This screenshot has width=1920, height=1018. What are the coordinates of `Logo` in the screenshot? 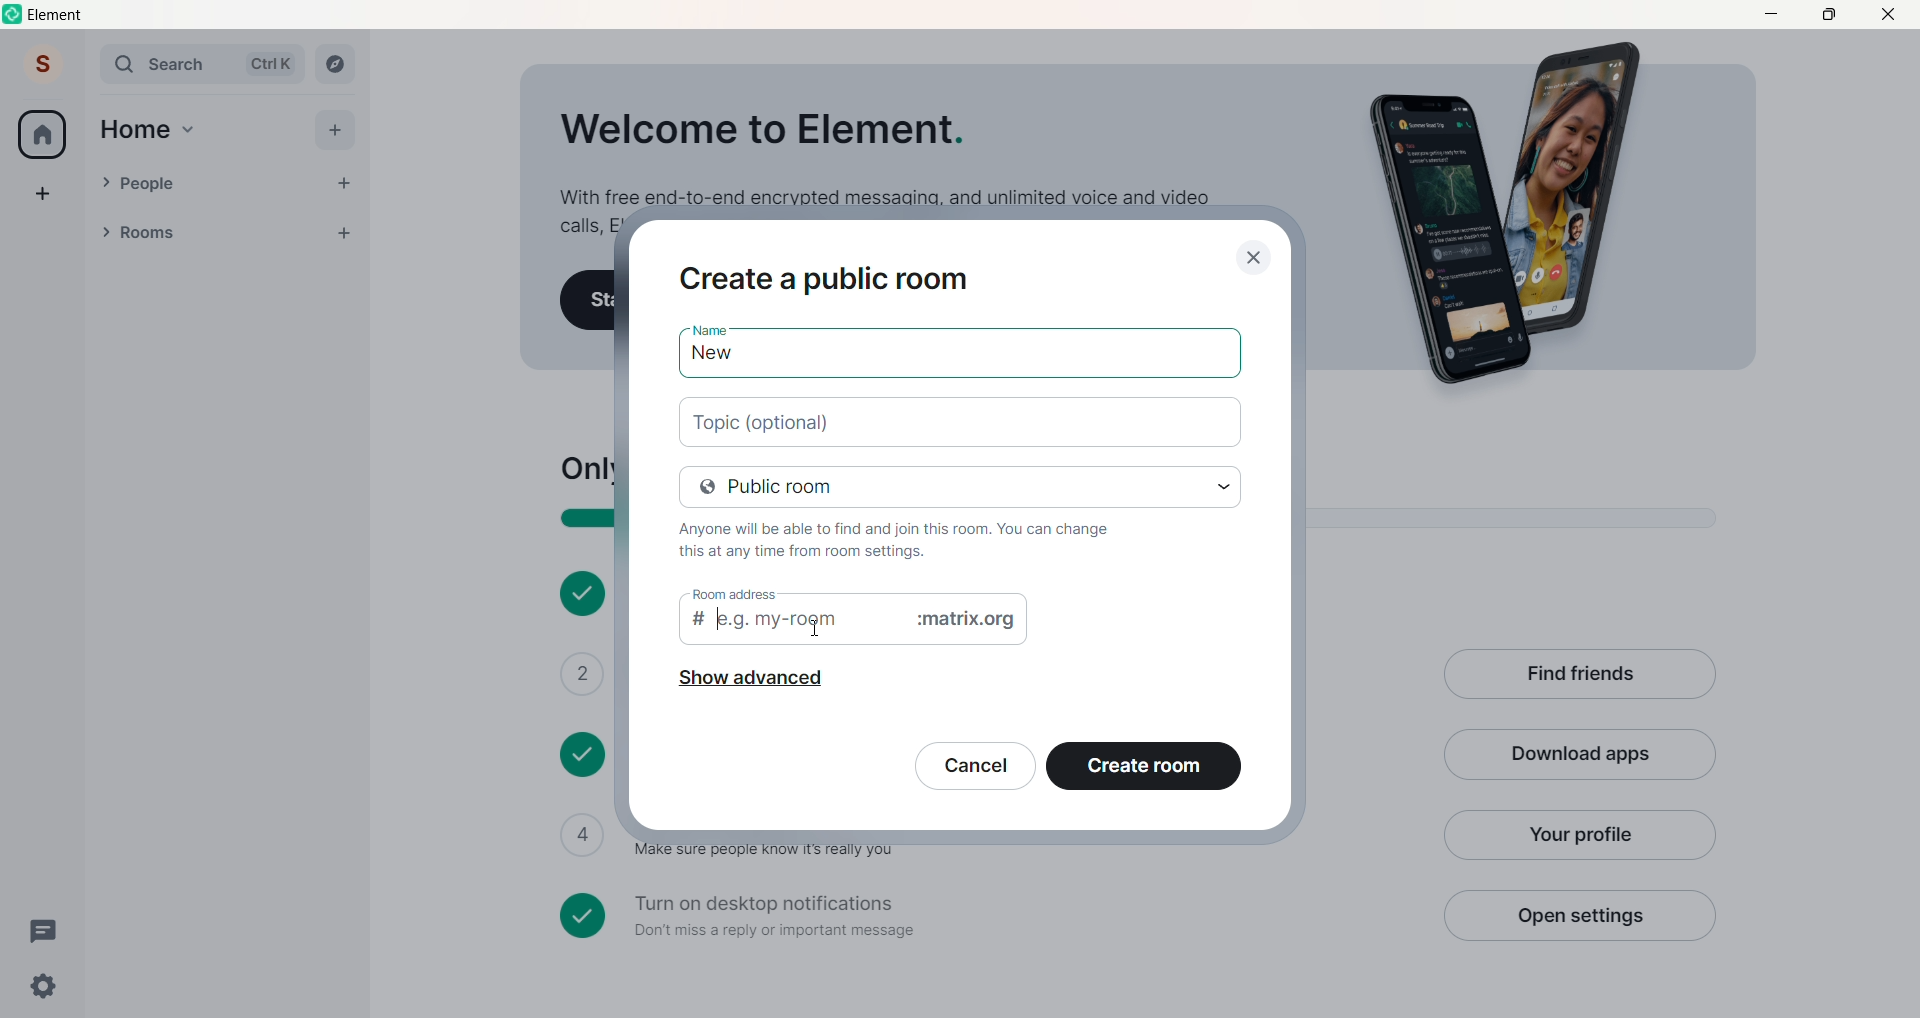 It's located at (14, 14).